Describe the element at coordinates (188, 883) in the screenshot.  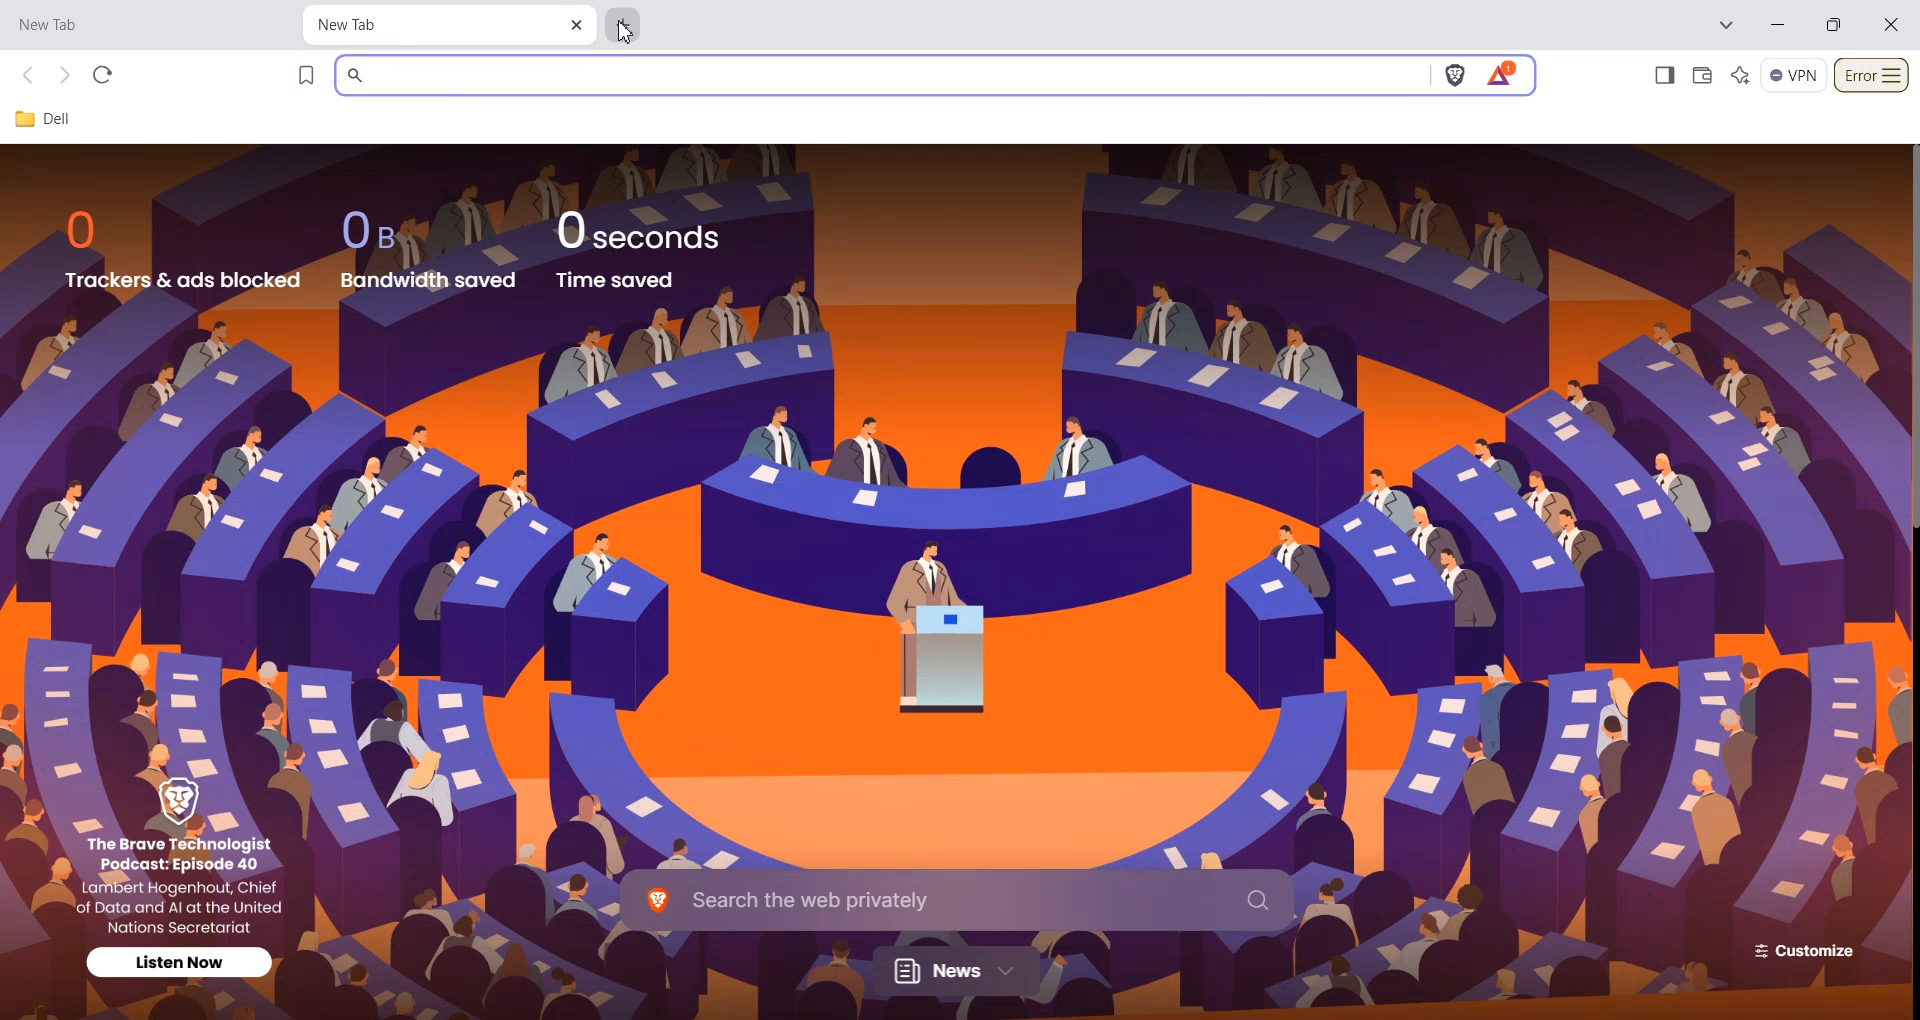
I see `The Brave TechnologistCC — 409 La Hogenhout, Chief‘of Data and Al at the UnitedNations Secretariat ` at that location.